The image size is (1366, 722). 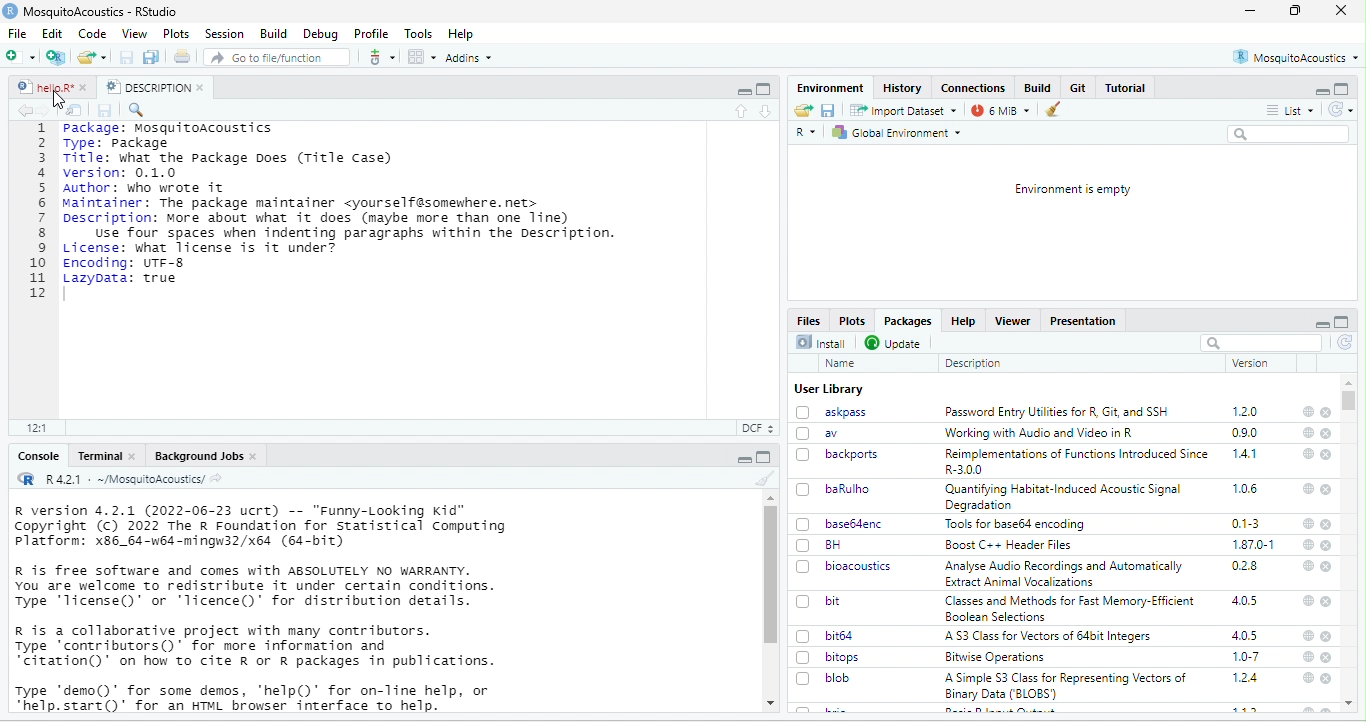 What do you see at coordinates (1125, 88) in the screenshot?
I see `Tutorial` at bounding box center [1125, 88].